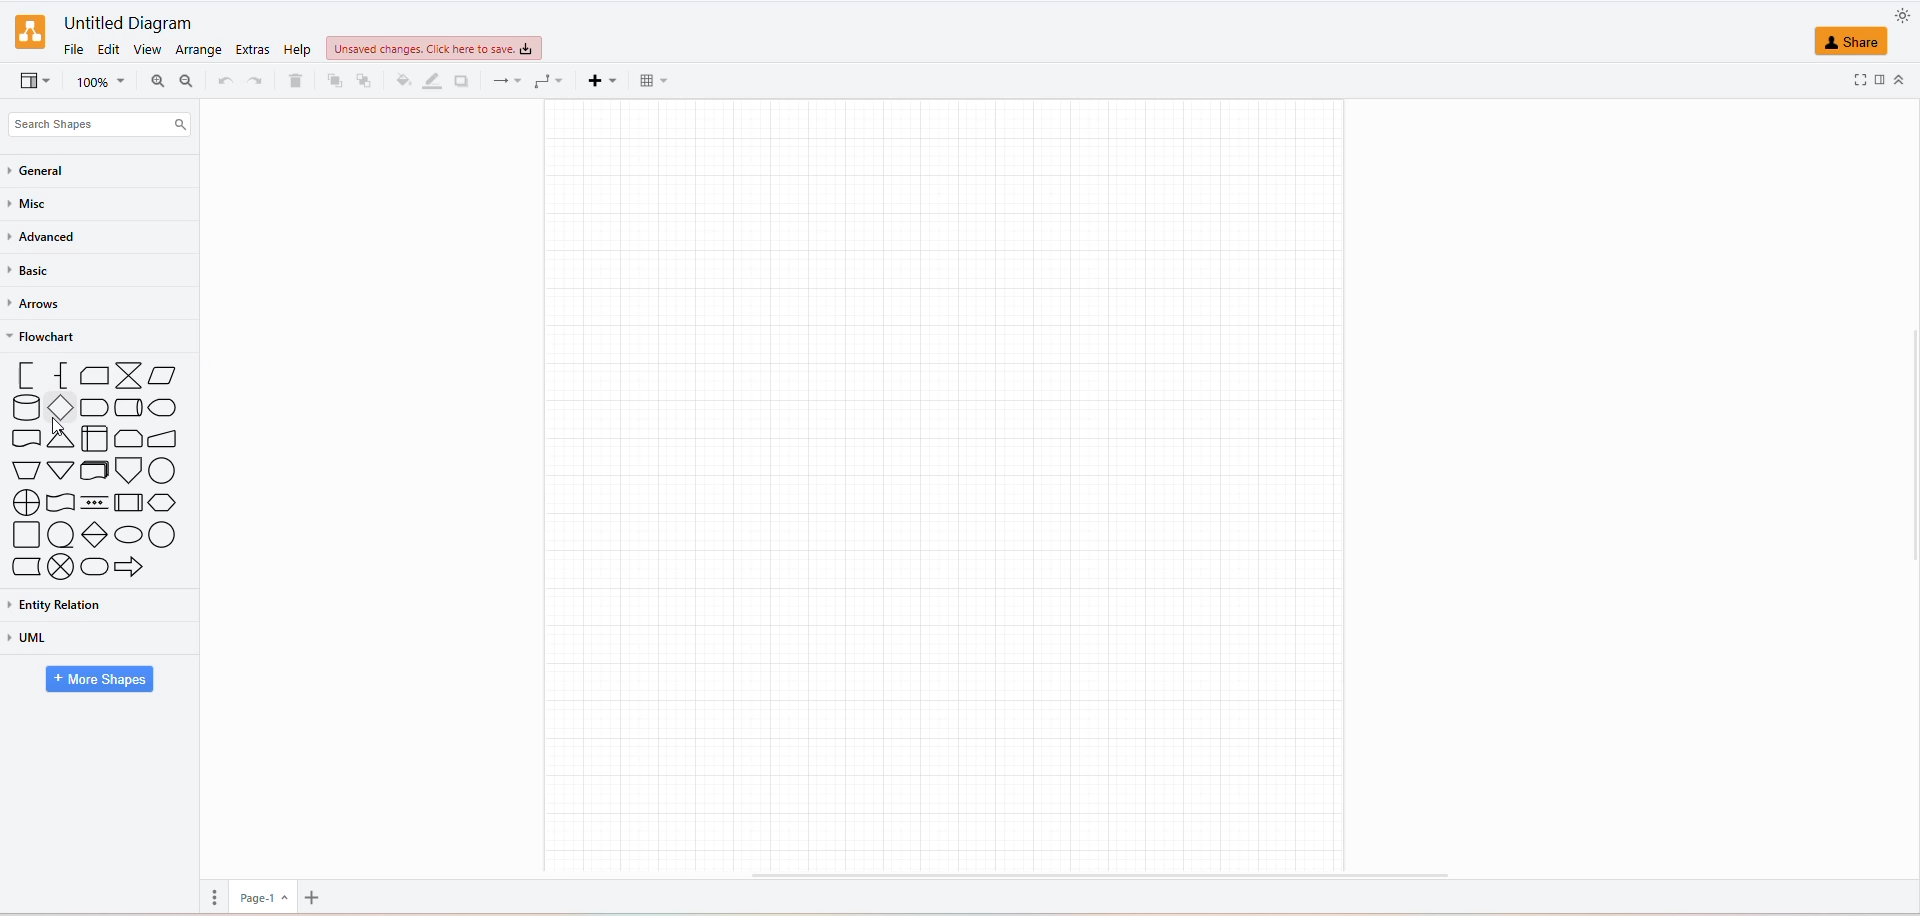 The width and height of the screenshot is (1920, 916). Describe the element at coordinates (363, 81) in the screenshot. I see `TO BACK` at that location.